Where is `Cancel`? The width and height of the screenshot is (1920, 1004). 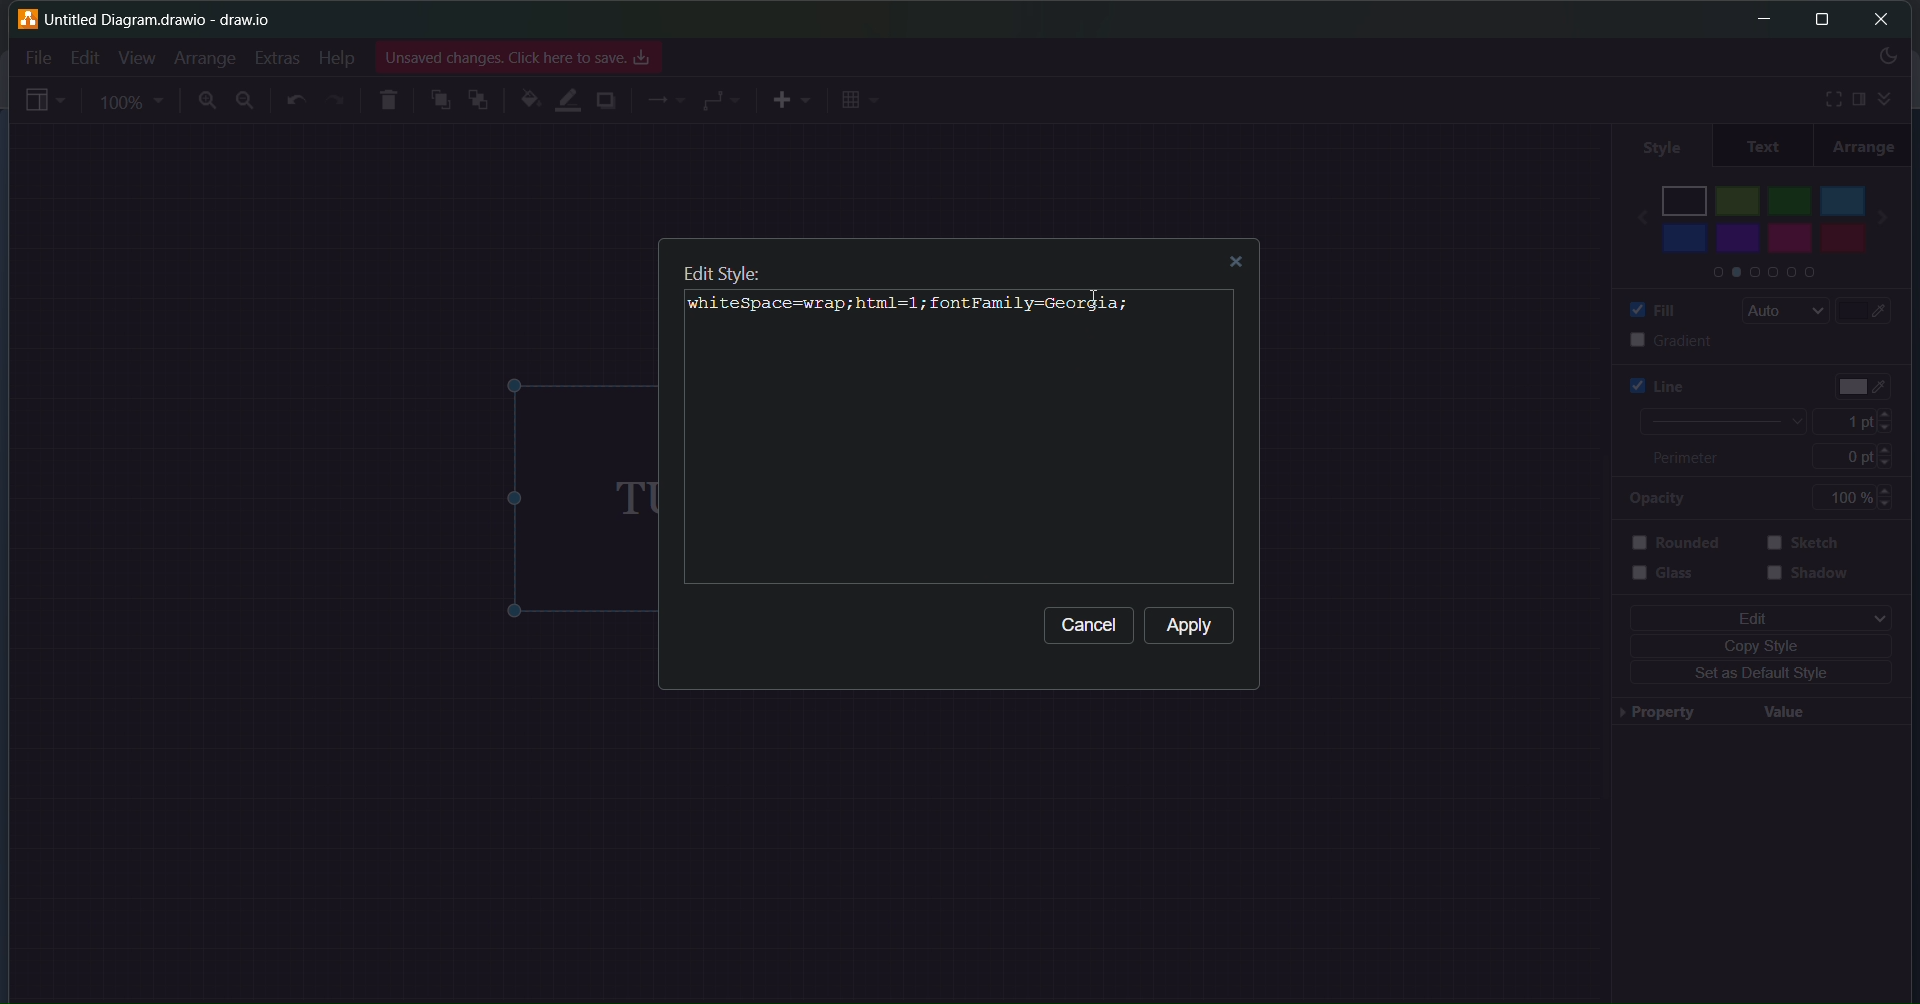
Cancel is located at coordinates (1090, 629).